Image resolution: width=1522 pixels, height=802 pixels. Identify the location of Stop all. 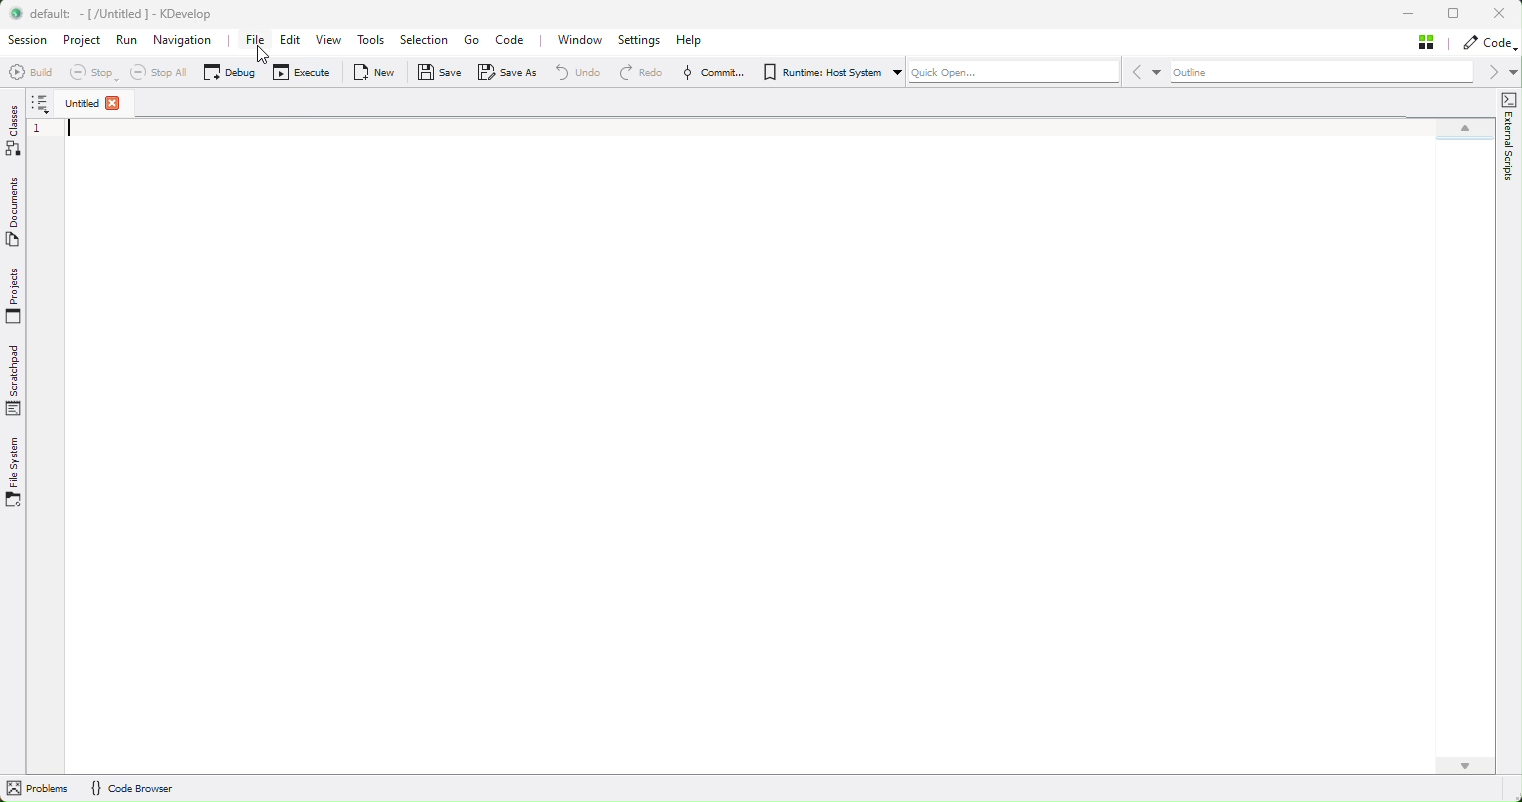
(166, 73).